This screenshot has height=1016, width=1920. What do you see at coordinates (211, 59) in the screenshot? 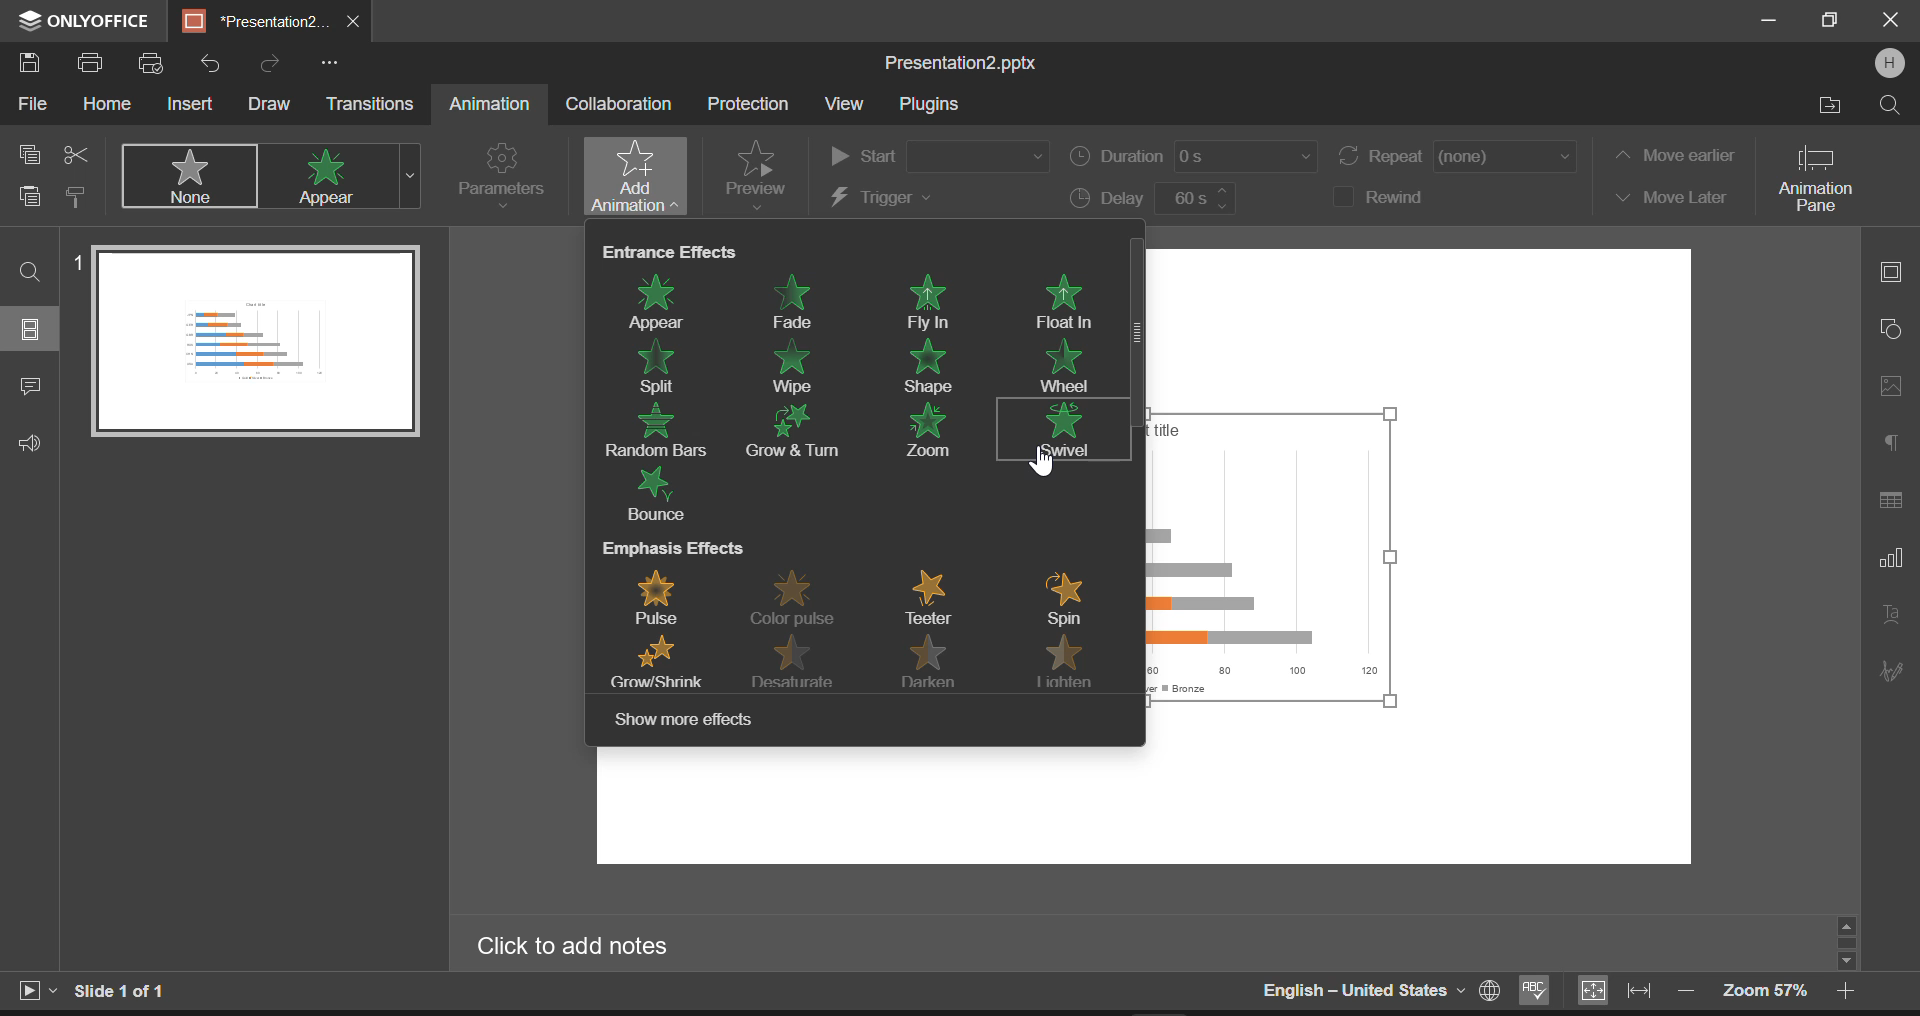
I see `Undo` at bounding box center [211, 59].